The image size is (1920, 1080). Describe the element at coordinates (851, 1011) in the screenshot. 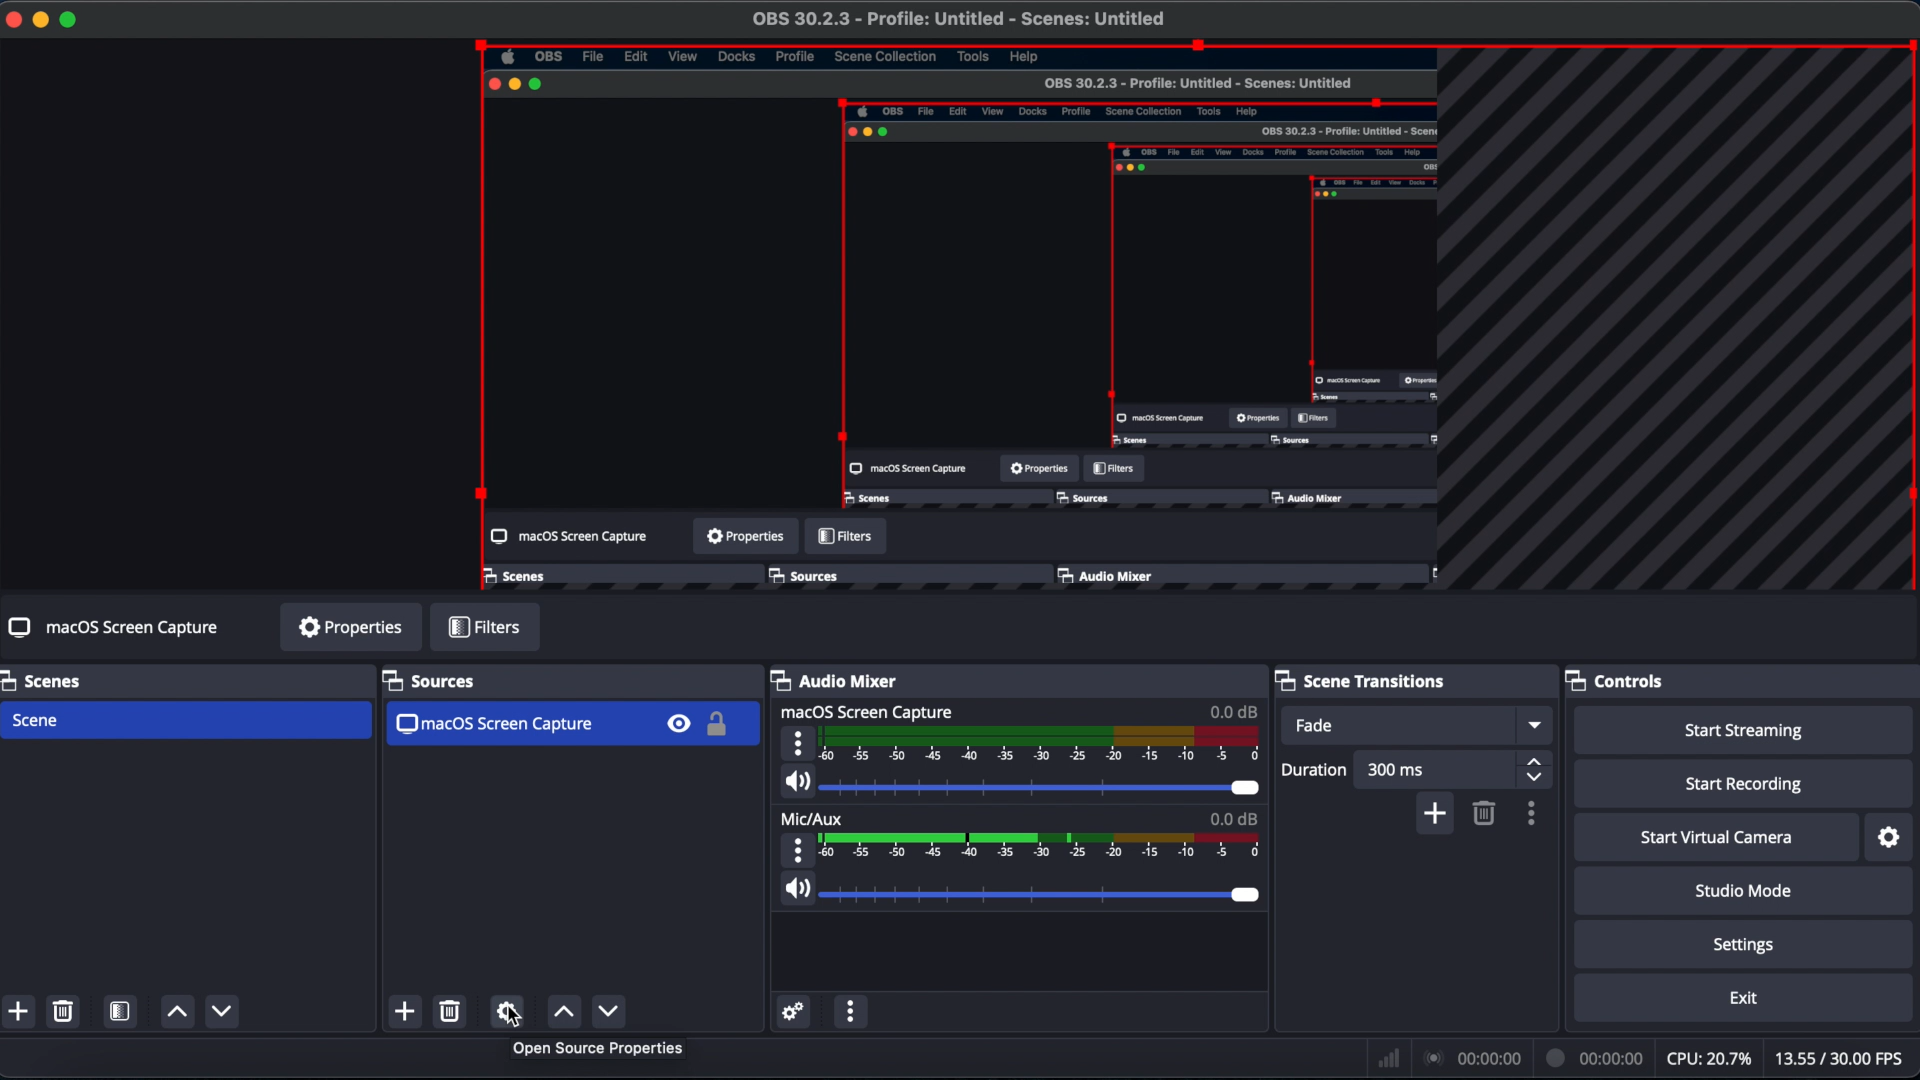

I see `audio mixer menu` at that location.